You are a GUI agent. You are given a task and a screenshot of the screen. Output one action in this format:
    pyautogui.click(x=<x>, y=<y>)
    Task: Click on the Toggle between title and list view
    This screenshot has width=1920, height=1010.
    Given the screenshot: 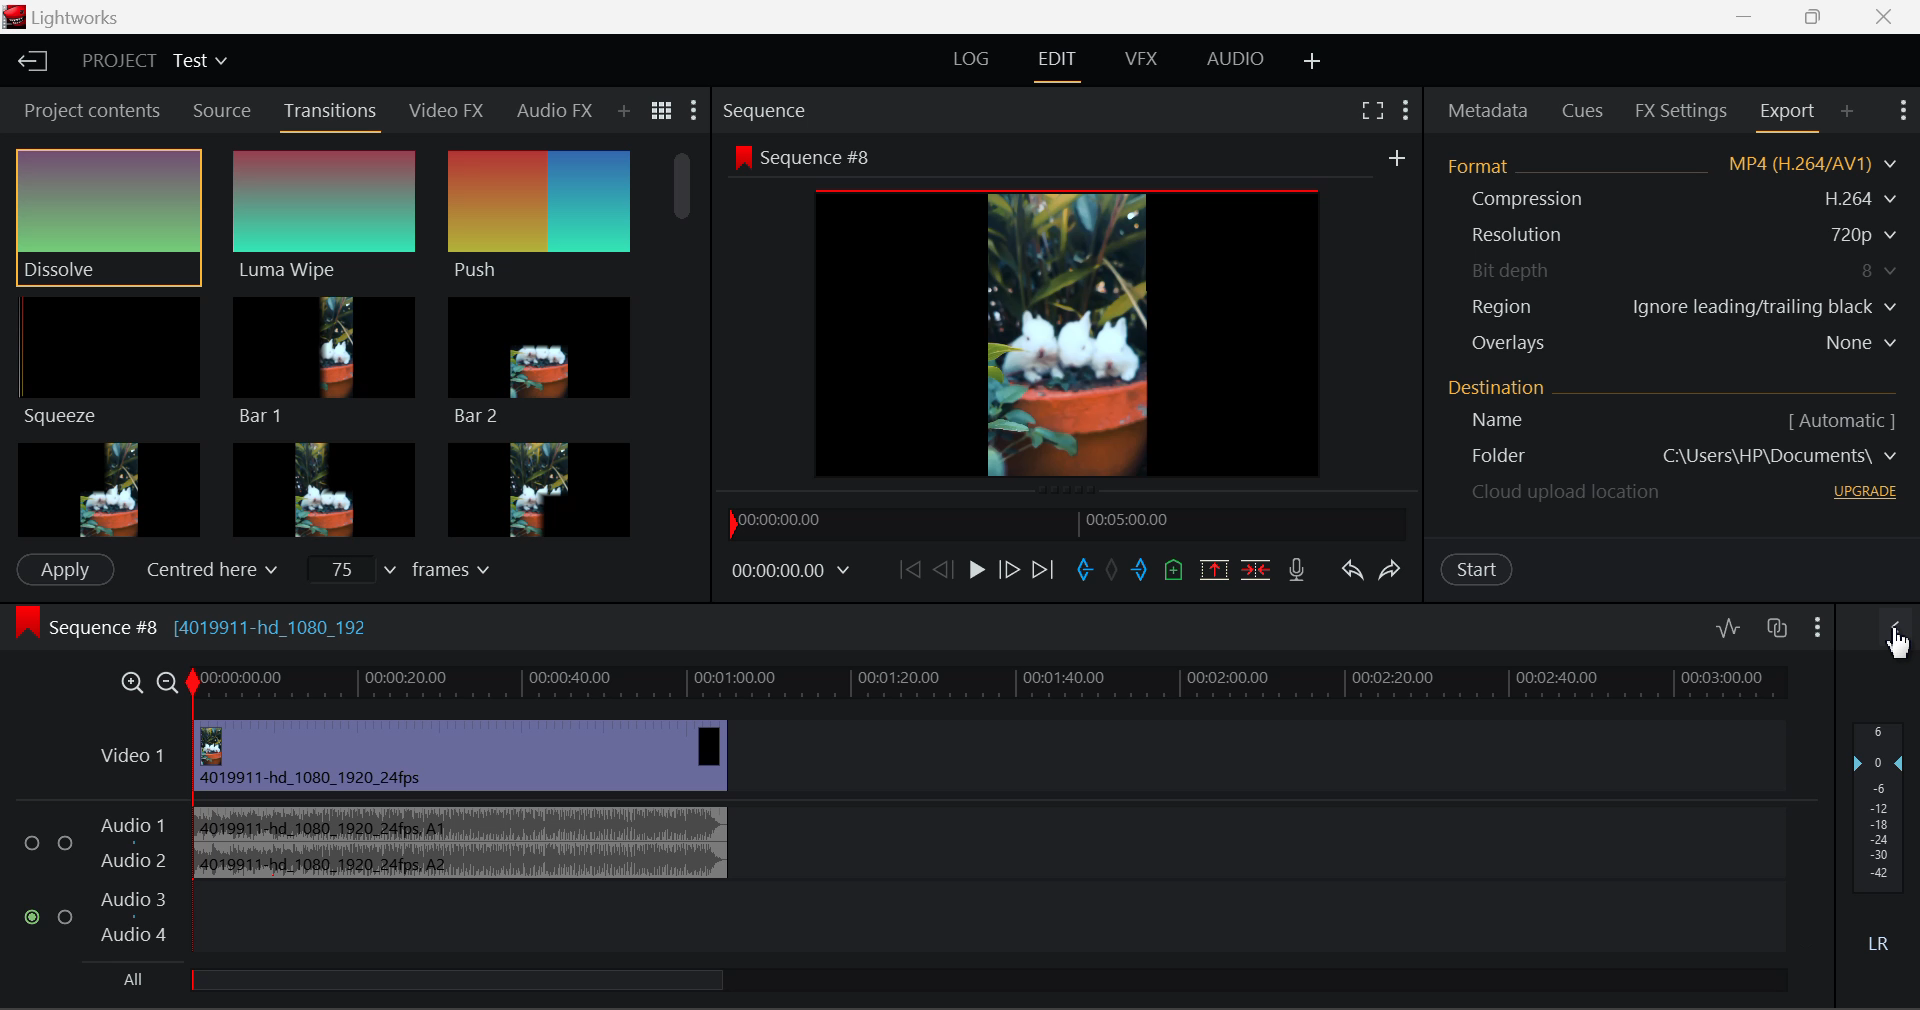 What is the action you would take?
    pyautogui.click(x=661, y=111)
    